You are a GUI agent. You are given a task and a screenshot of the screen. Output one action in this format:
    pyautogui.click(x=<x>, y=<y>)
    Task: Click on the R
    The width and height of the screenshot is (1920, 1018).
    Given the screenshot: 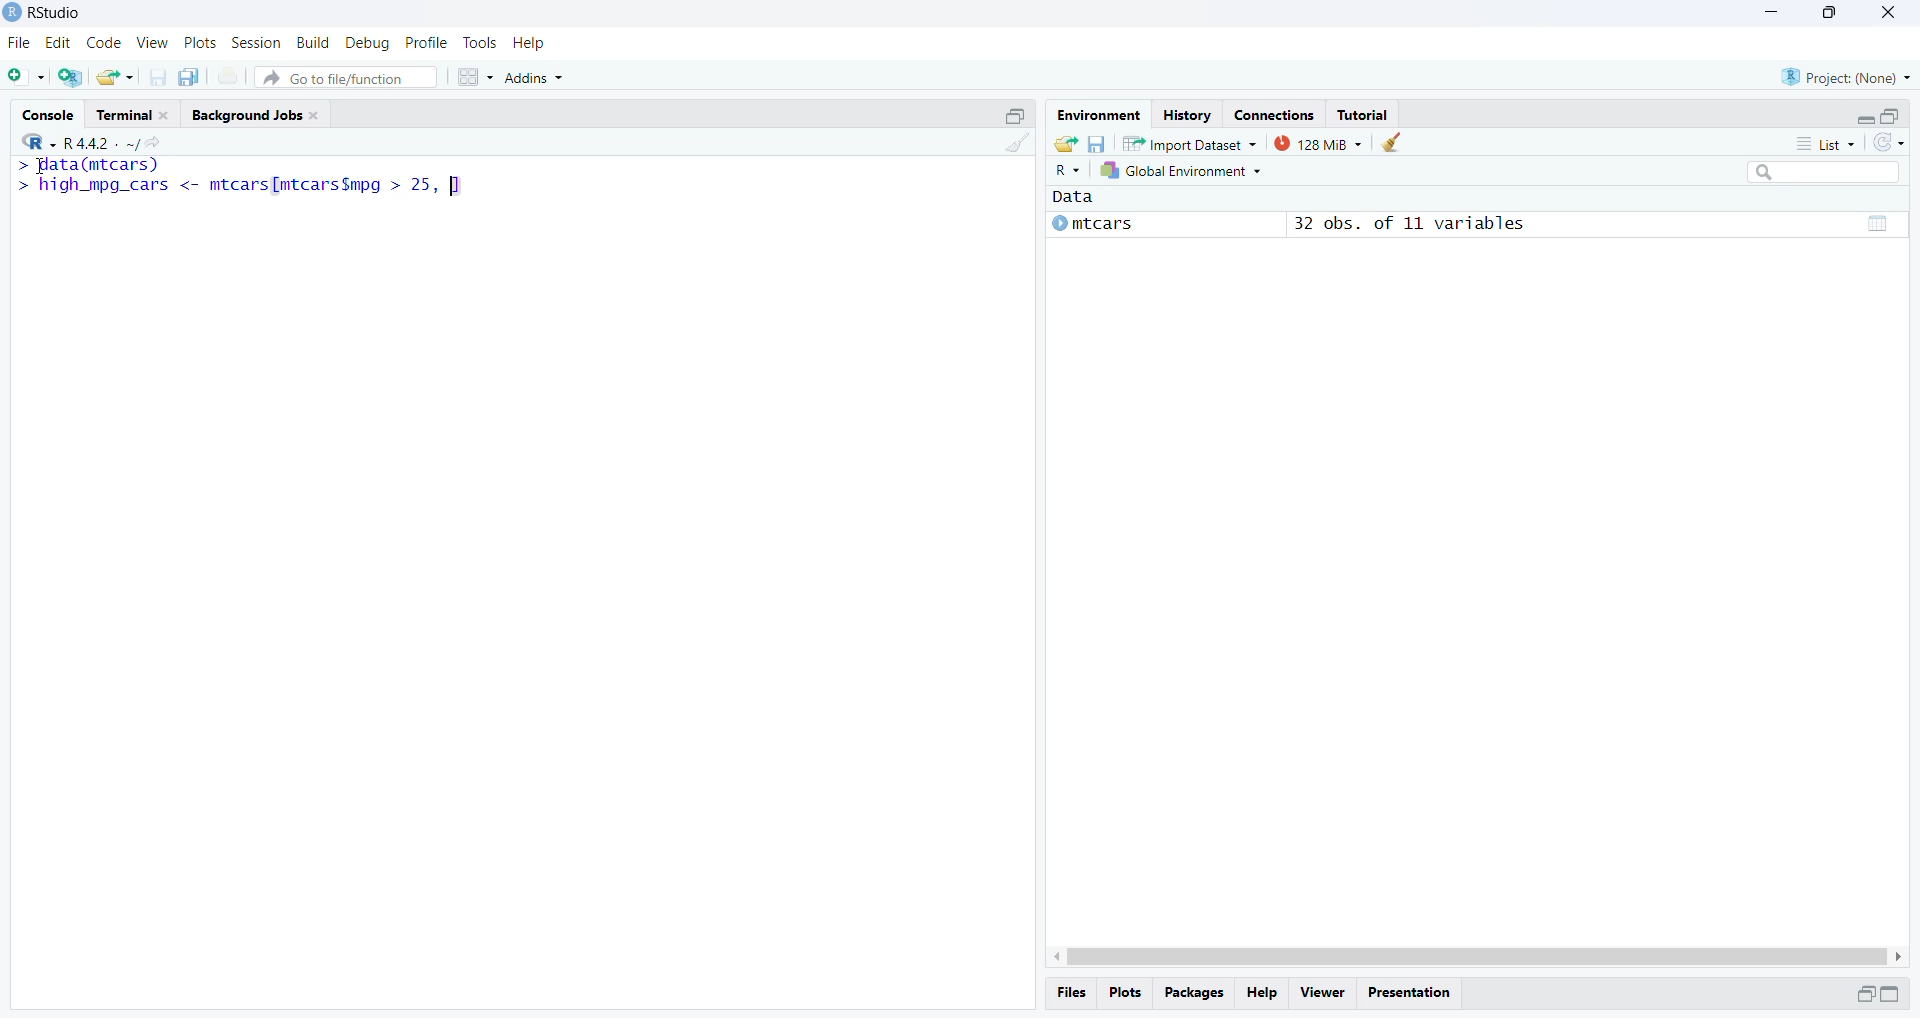 What is the action you would take?
    pyautogui.click(x=1064, y=172)
    